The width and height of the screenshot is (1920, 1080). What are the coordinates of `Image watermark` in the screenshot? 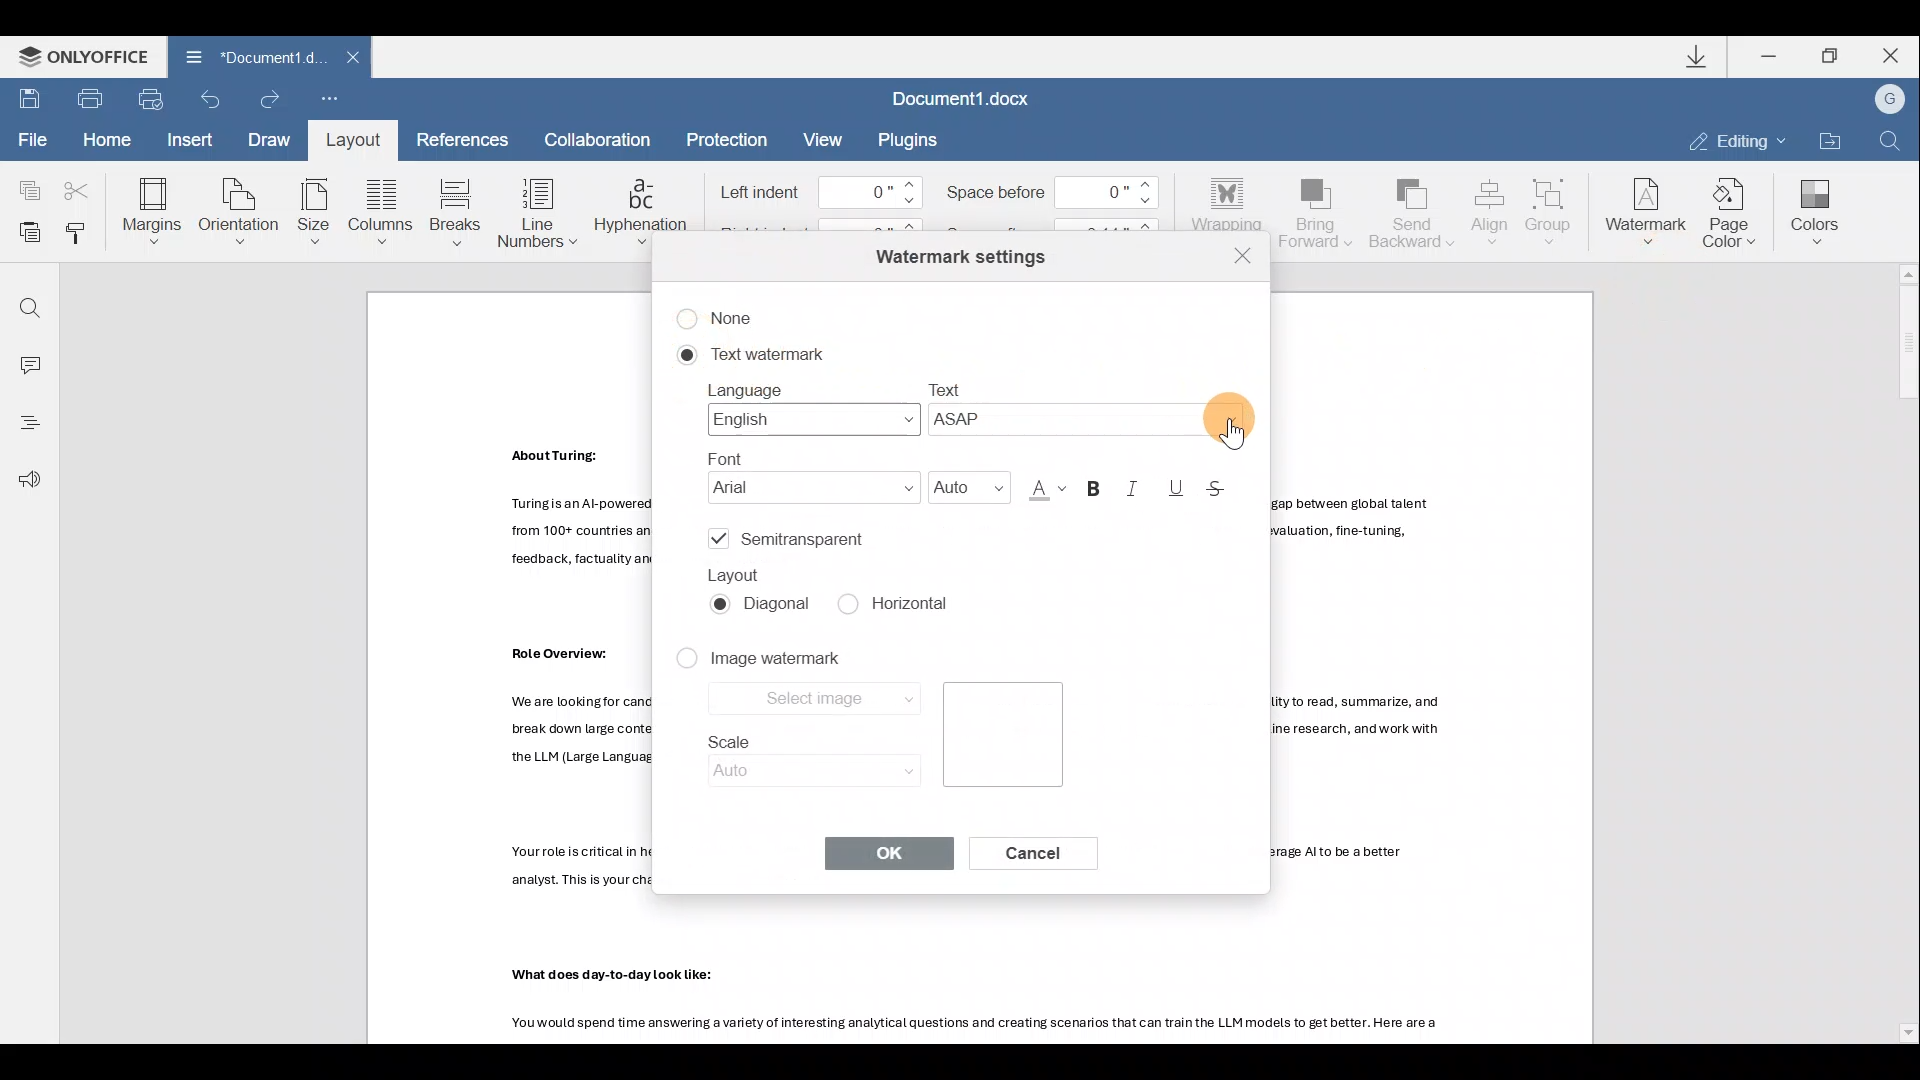 It's located at (779, 663).